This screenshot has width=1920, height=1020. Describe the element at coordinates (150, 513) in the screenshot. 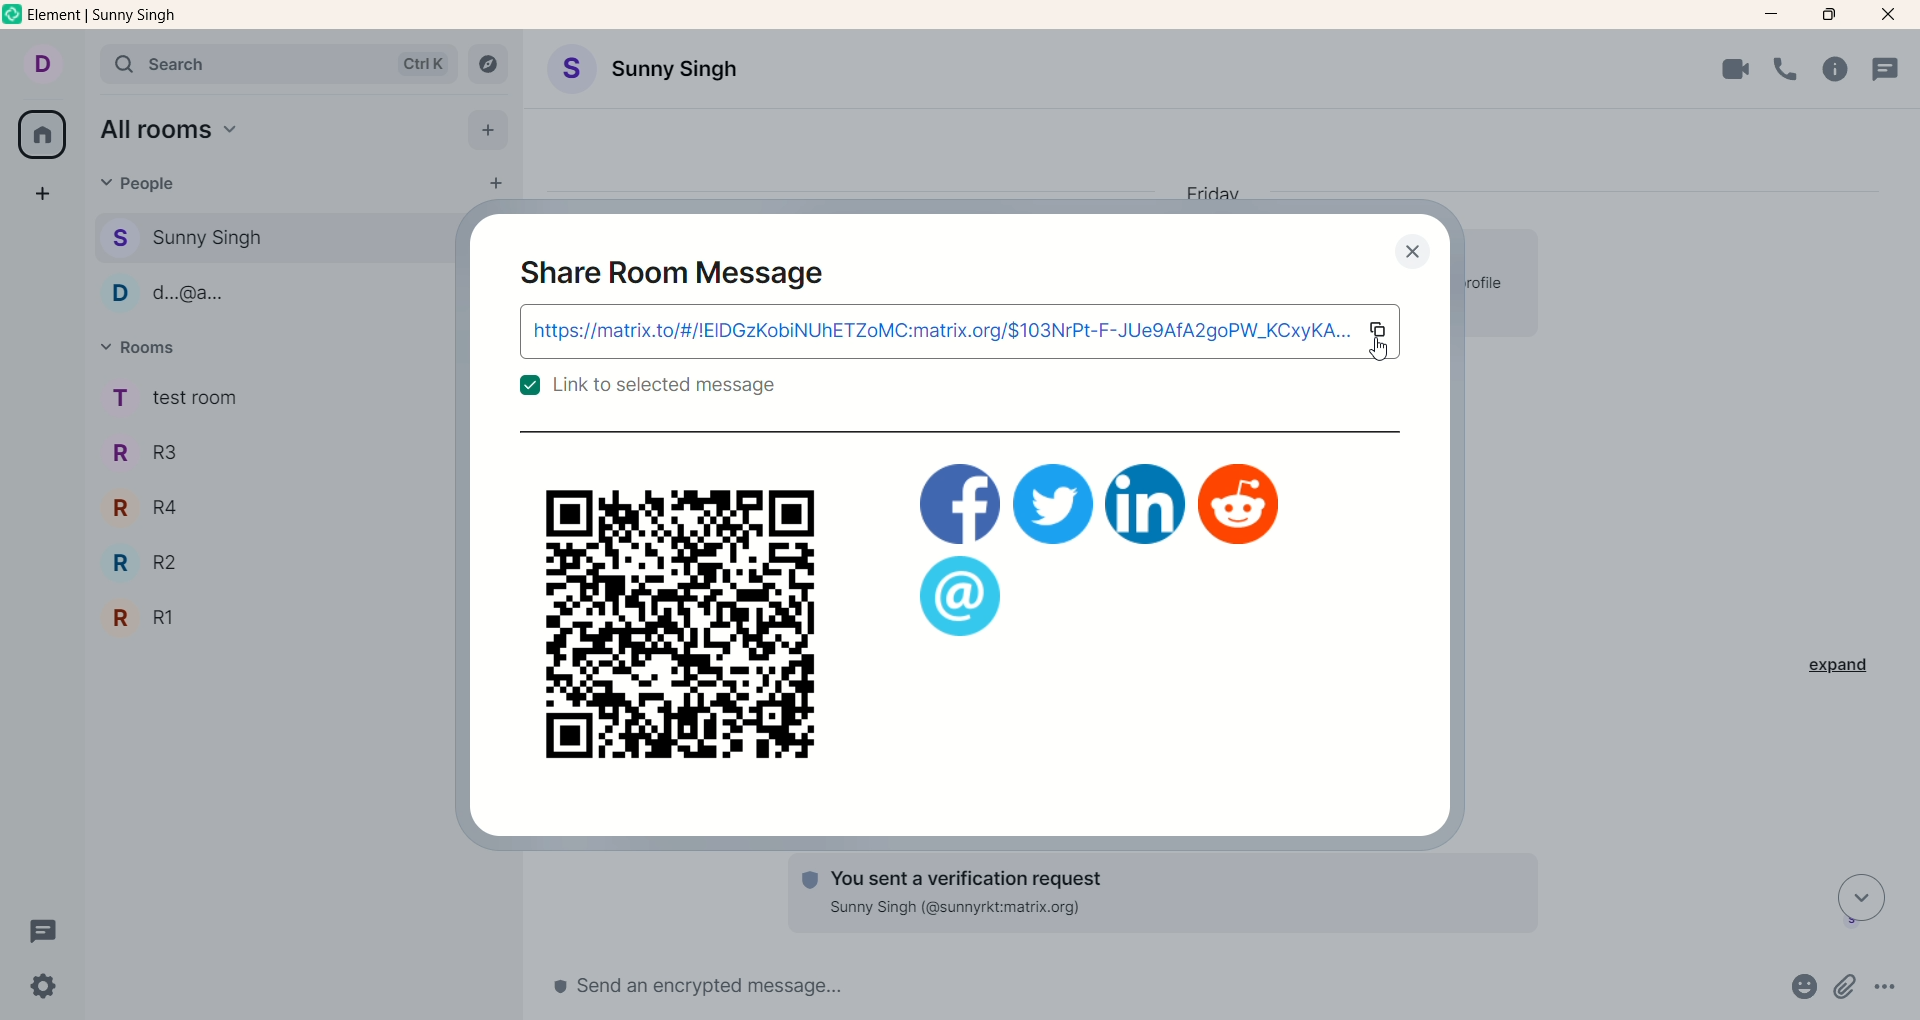

I see `R4` at that location.